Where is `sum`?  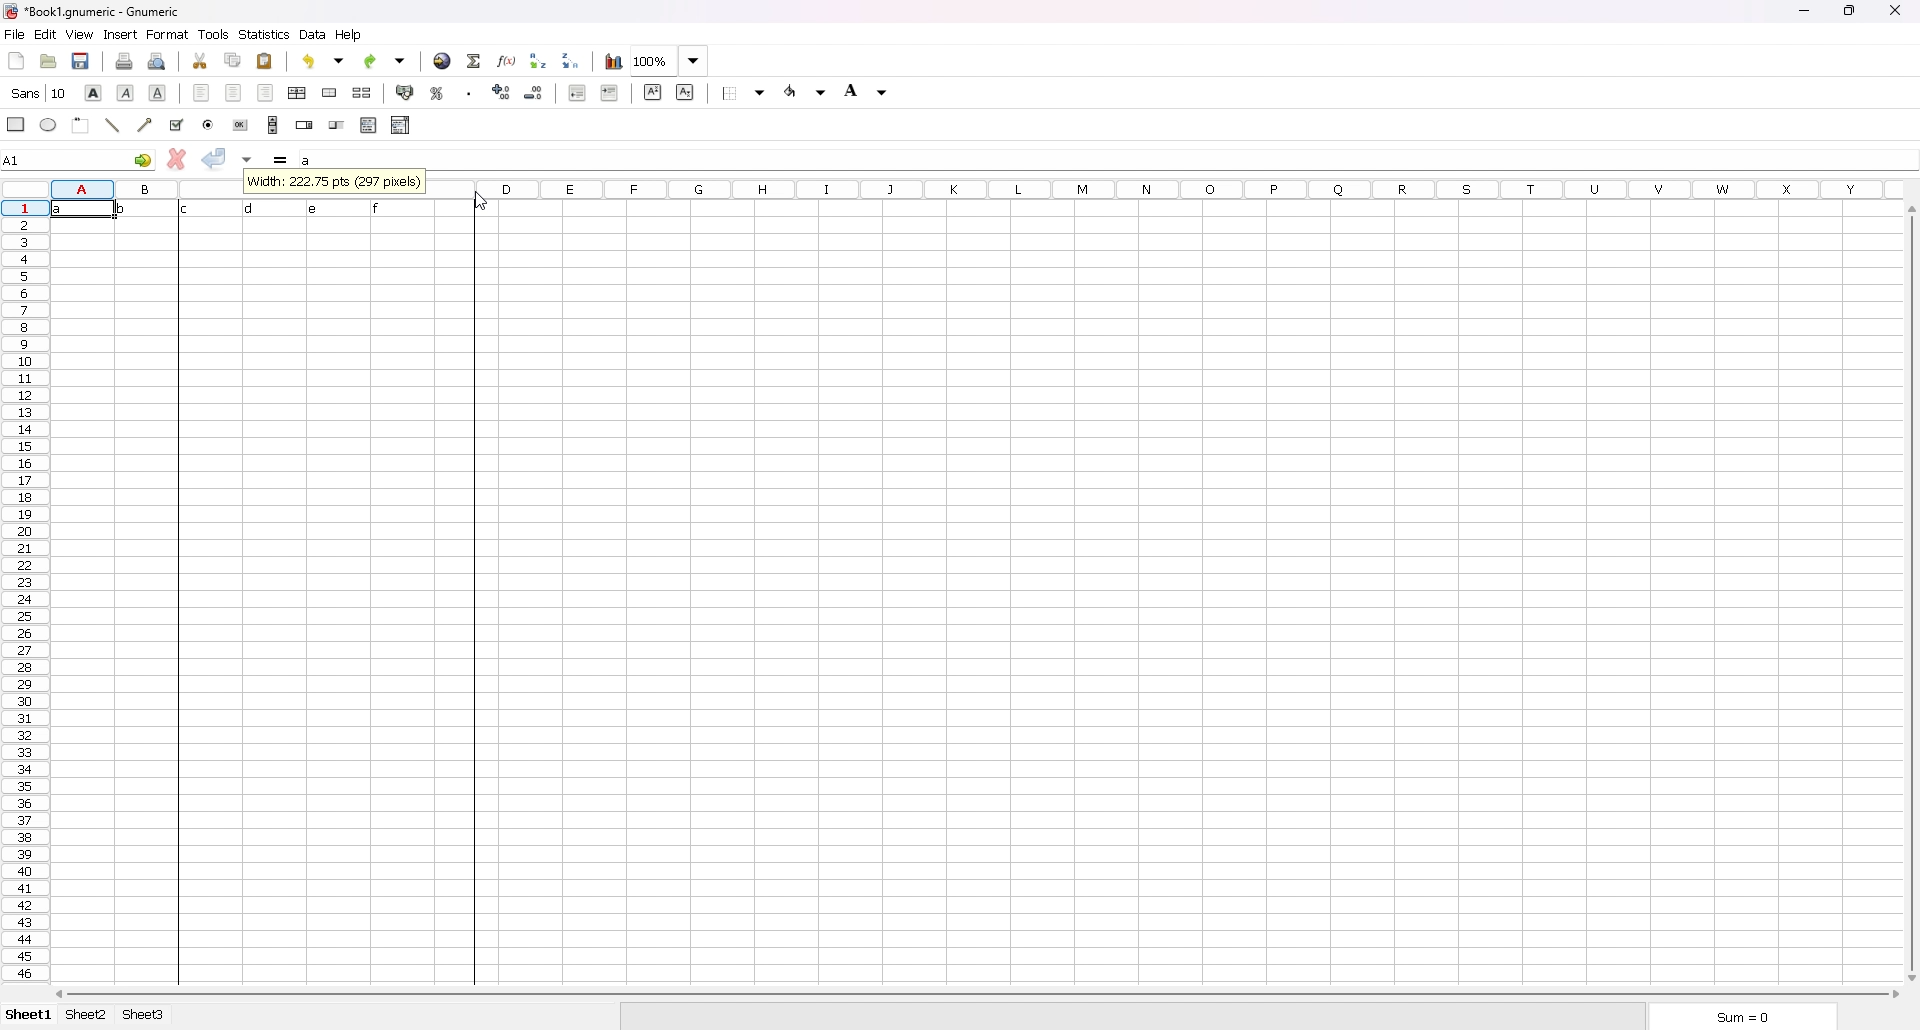
sum is located at coordinates (1737, 1015).